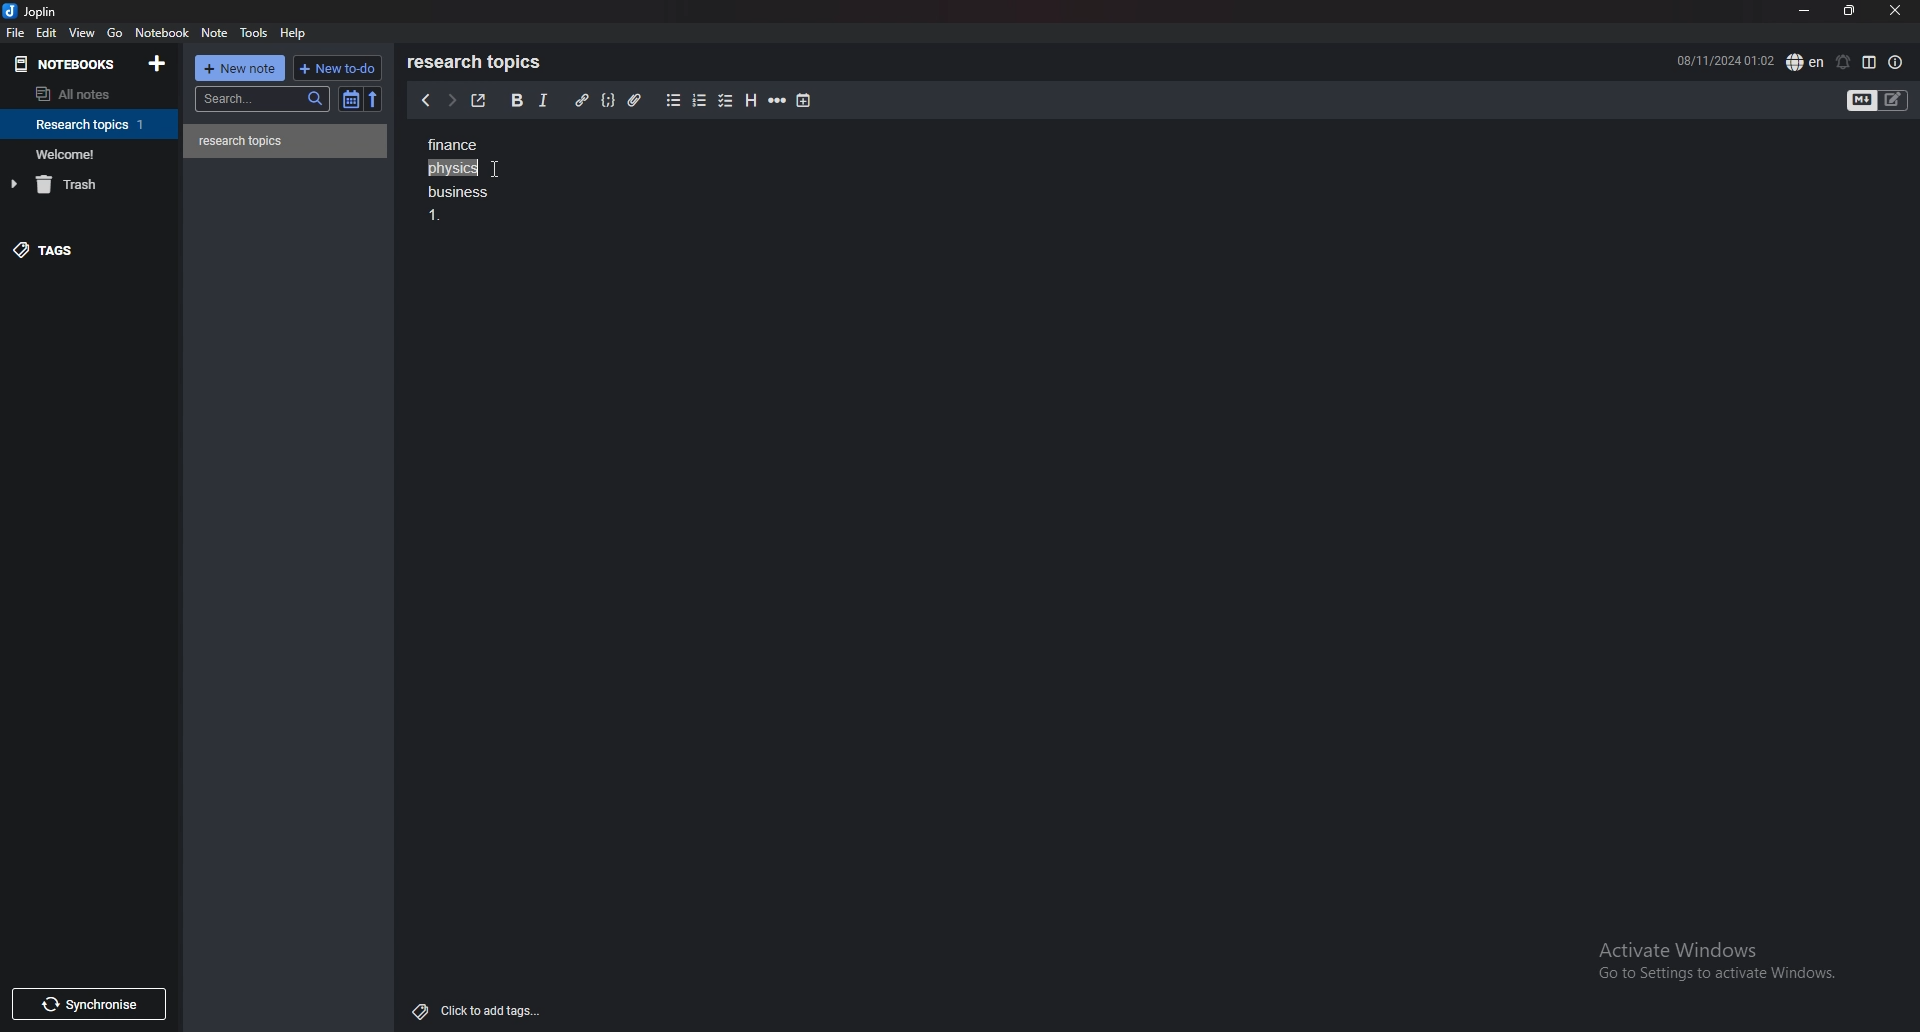 The image size is (1920, 1032). Describe the element at coordinates (164, 33) in the screenshot. I see `notebook` at that location.